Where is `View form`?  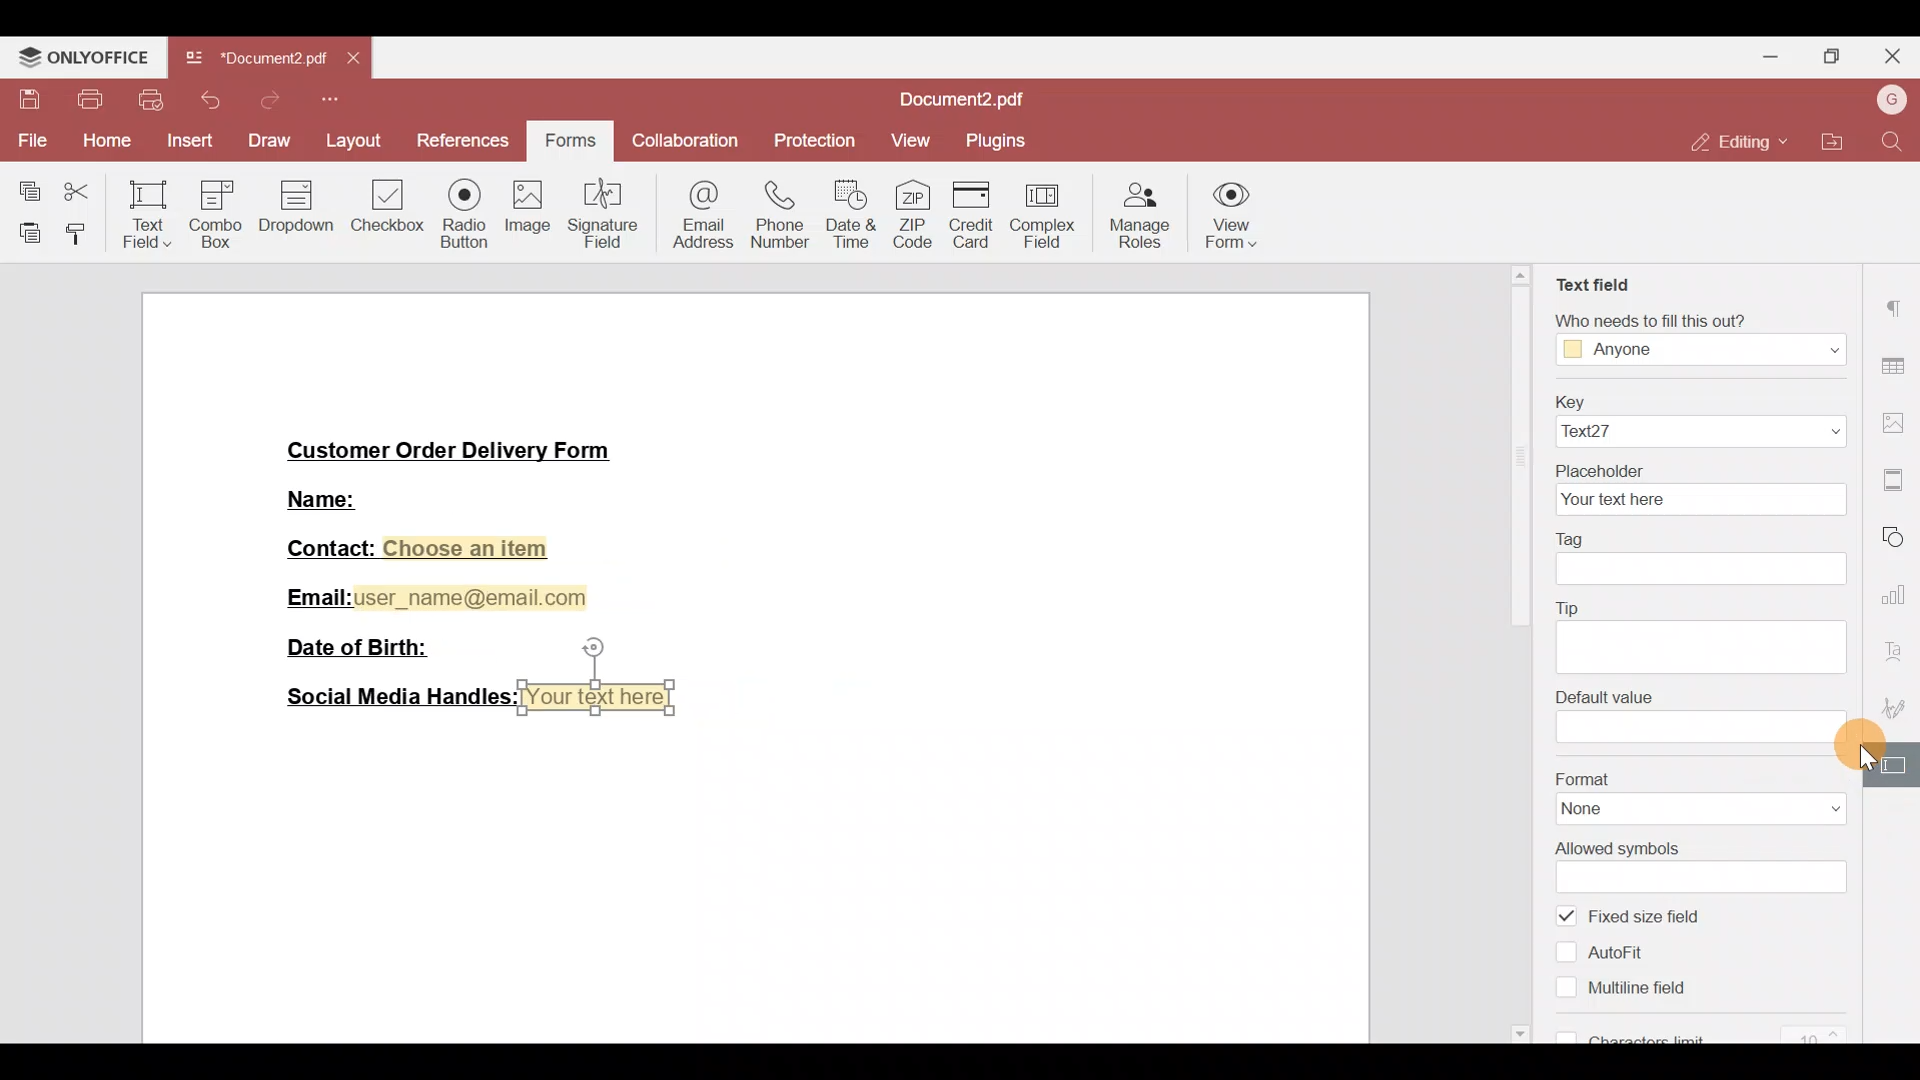 View form is located at coordinates (1241, 212).